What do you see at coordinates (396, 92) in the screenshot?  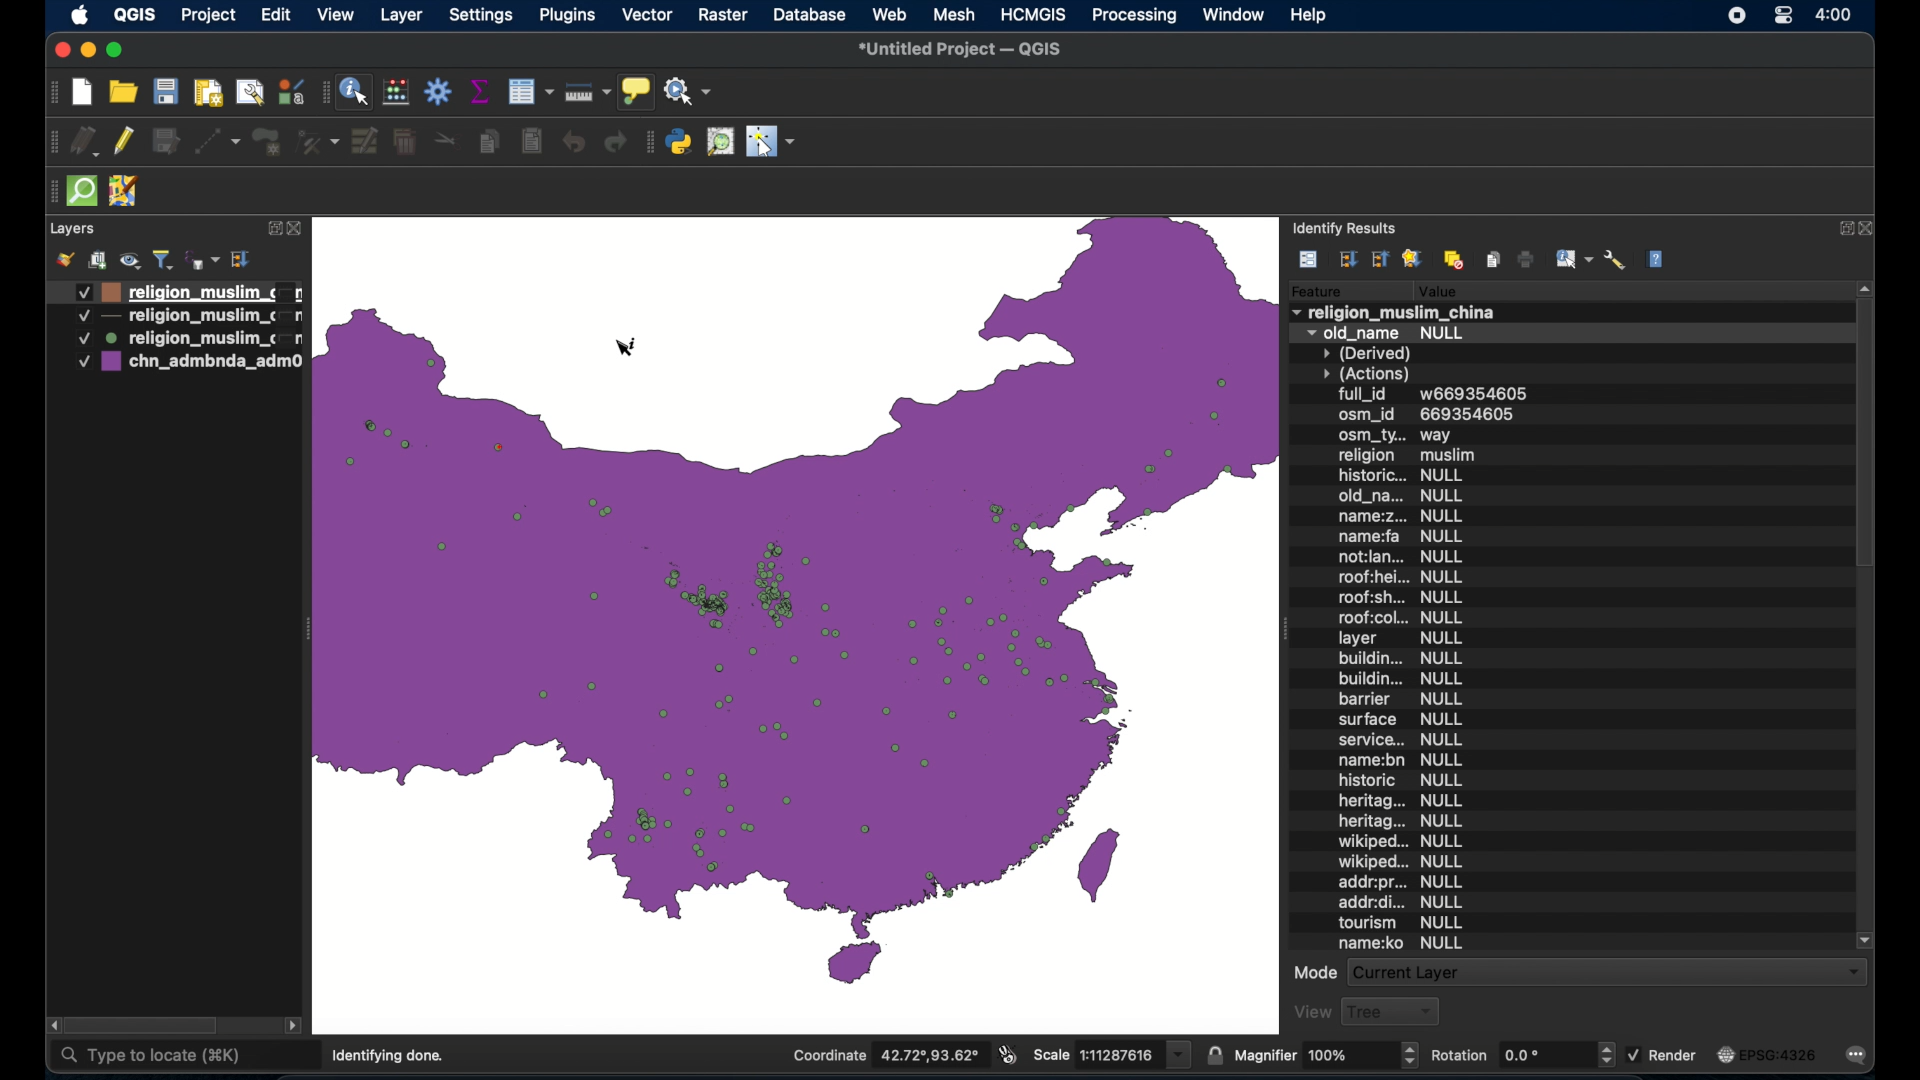 I see `open field calculator` at bounding box center [396, 92].